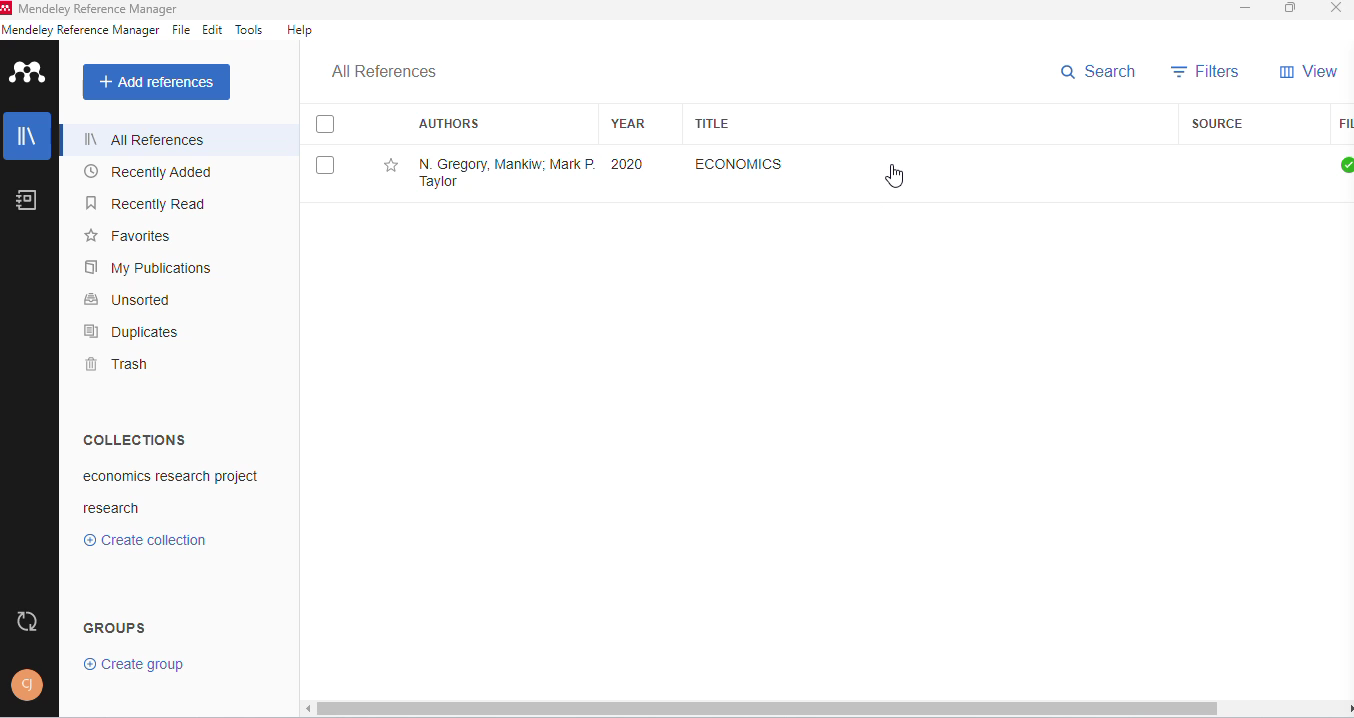 This screenshot has width=1354, height=718. I want to click on 2020, so click(627, 165).